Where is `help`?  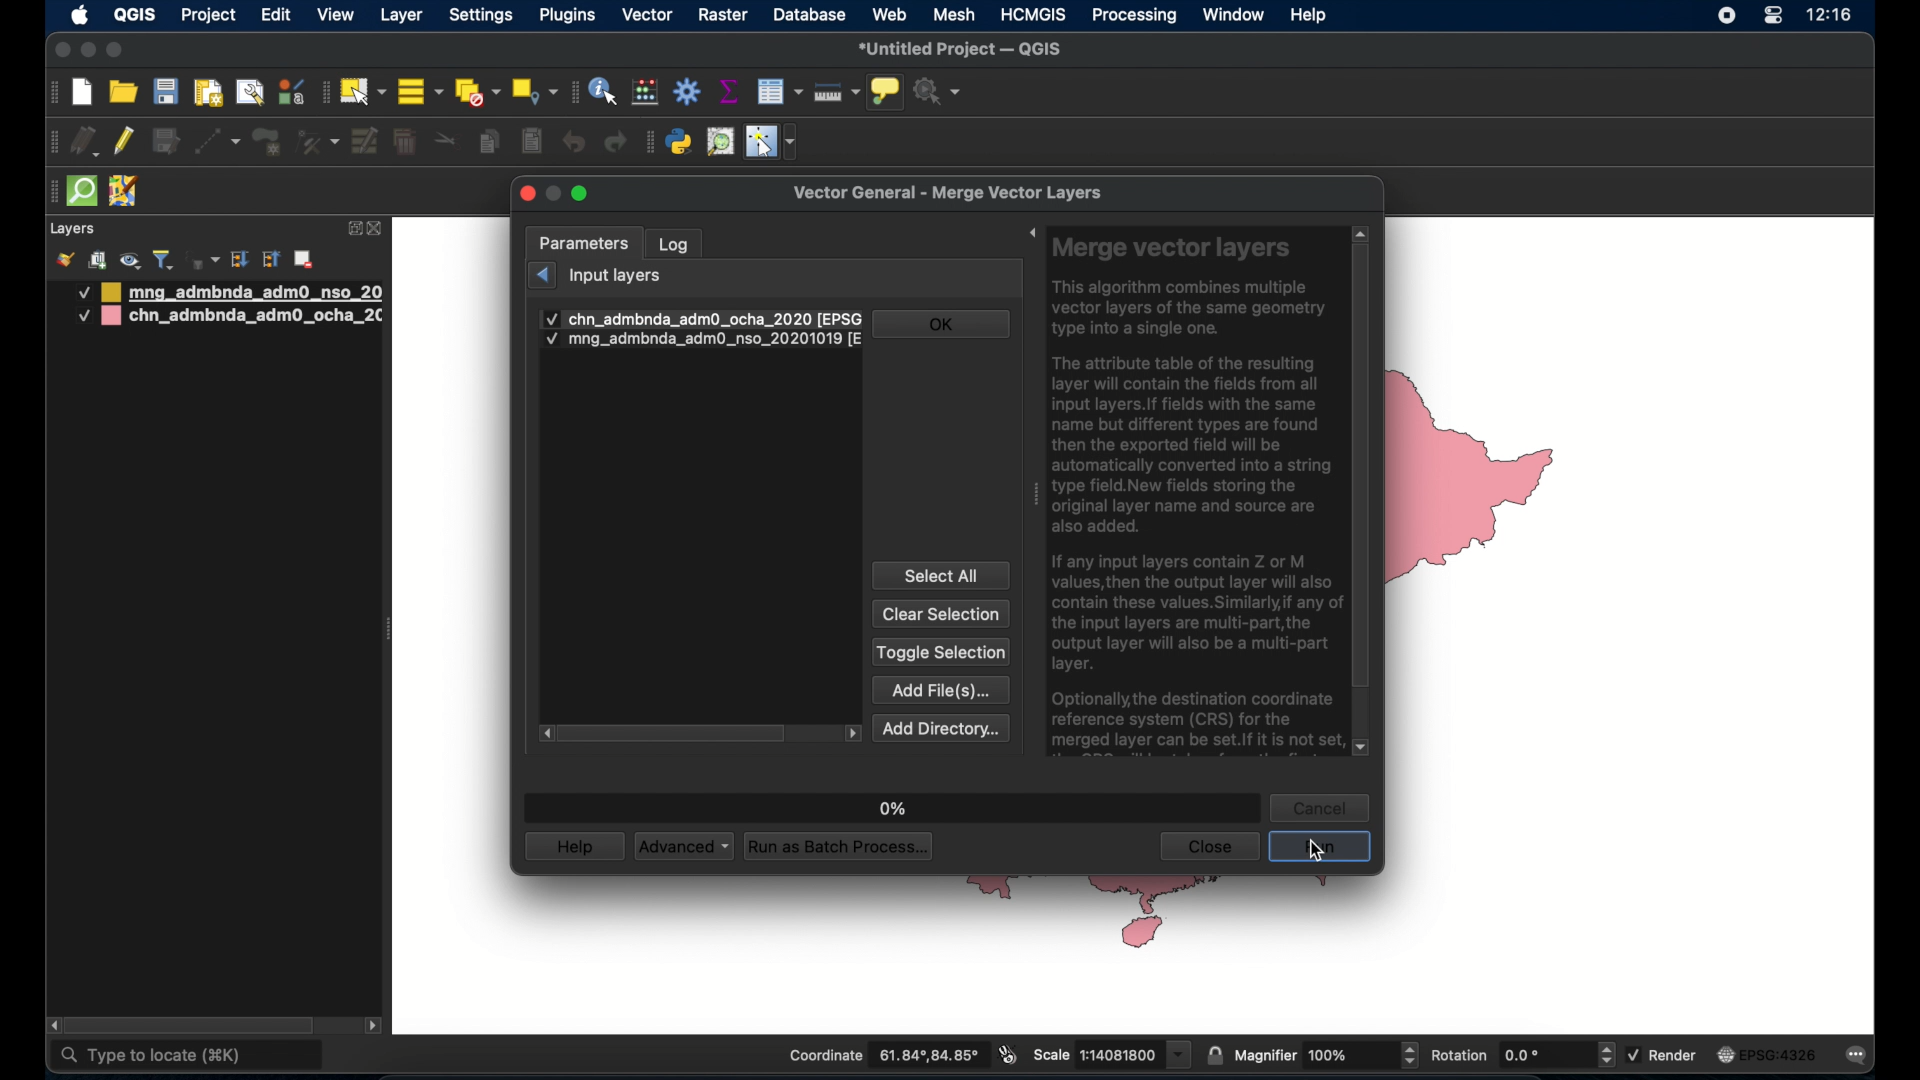
help is located at coordinates (575, 846).